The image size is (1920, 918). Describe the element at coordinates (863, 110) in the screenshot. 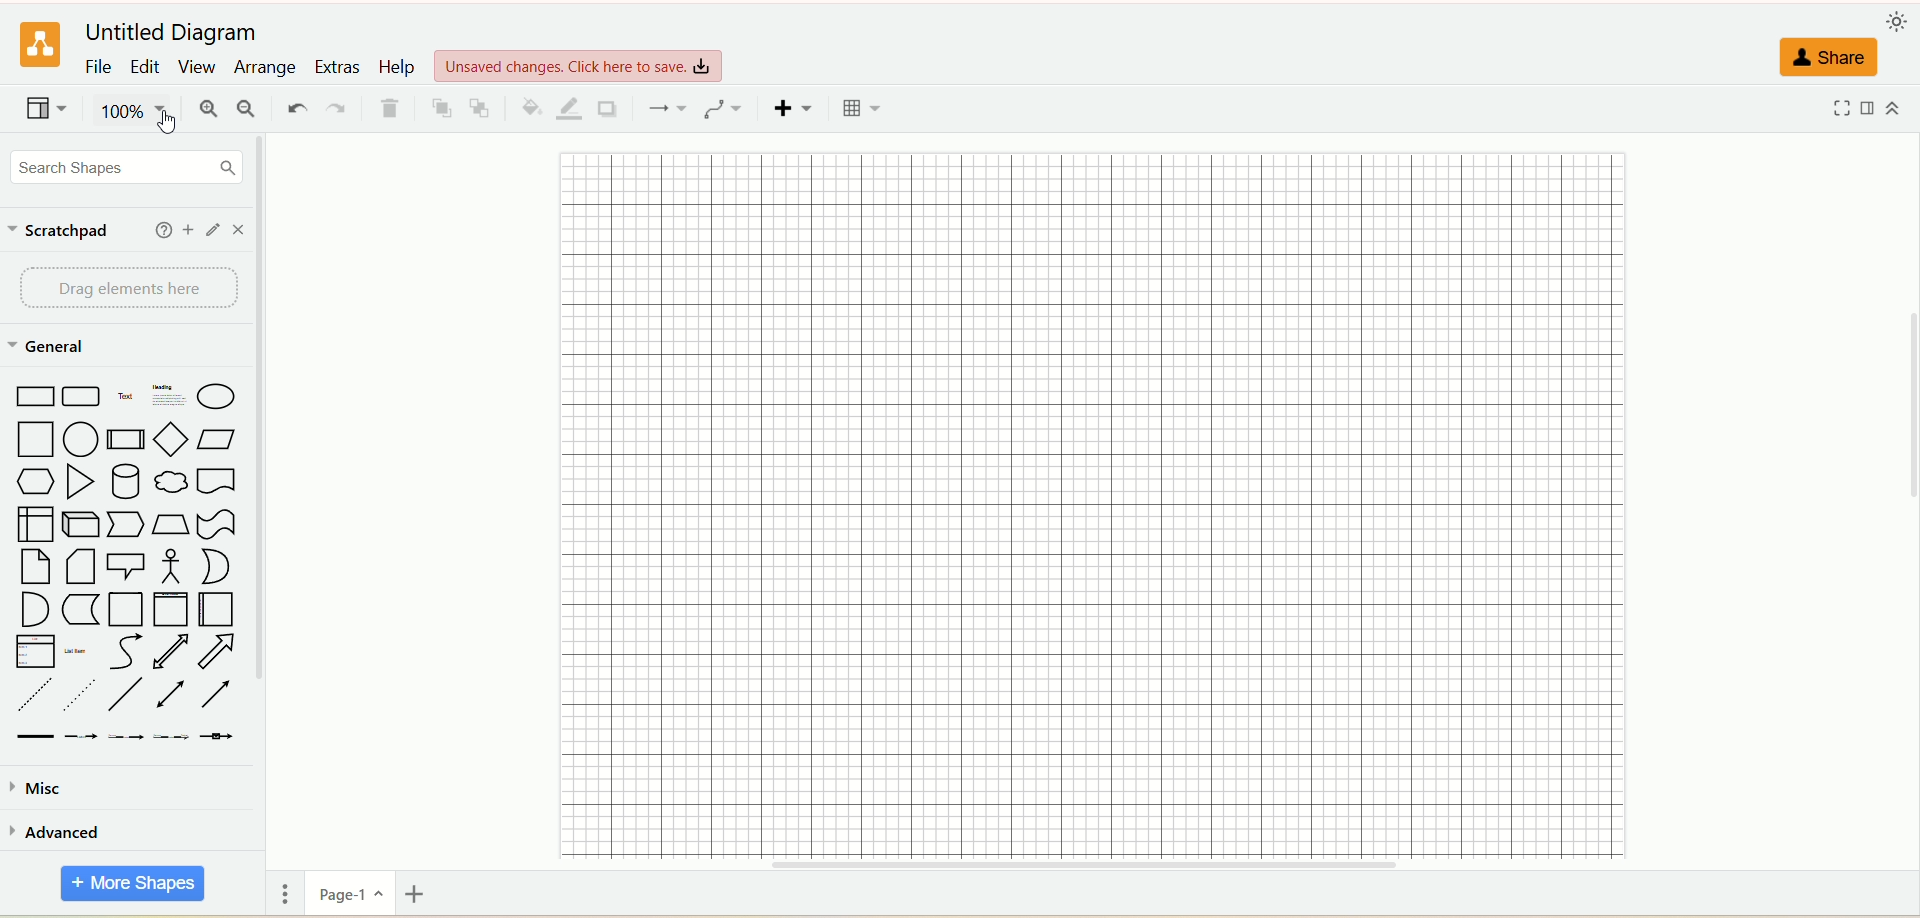

I see `Table` at that location.